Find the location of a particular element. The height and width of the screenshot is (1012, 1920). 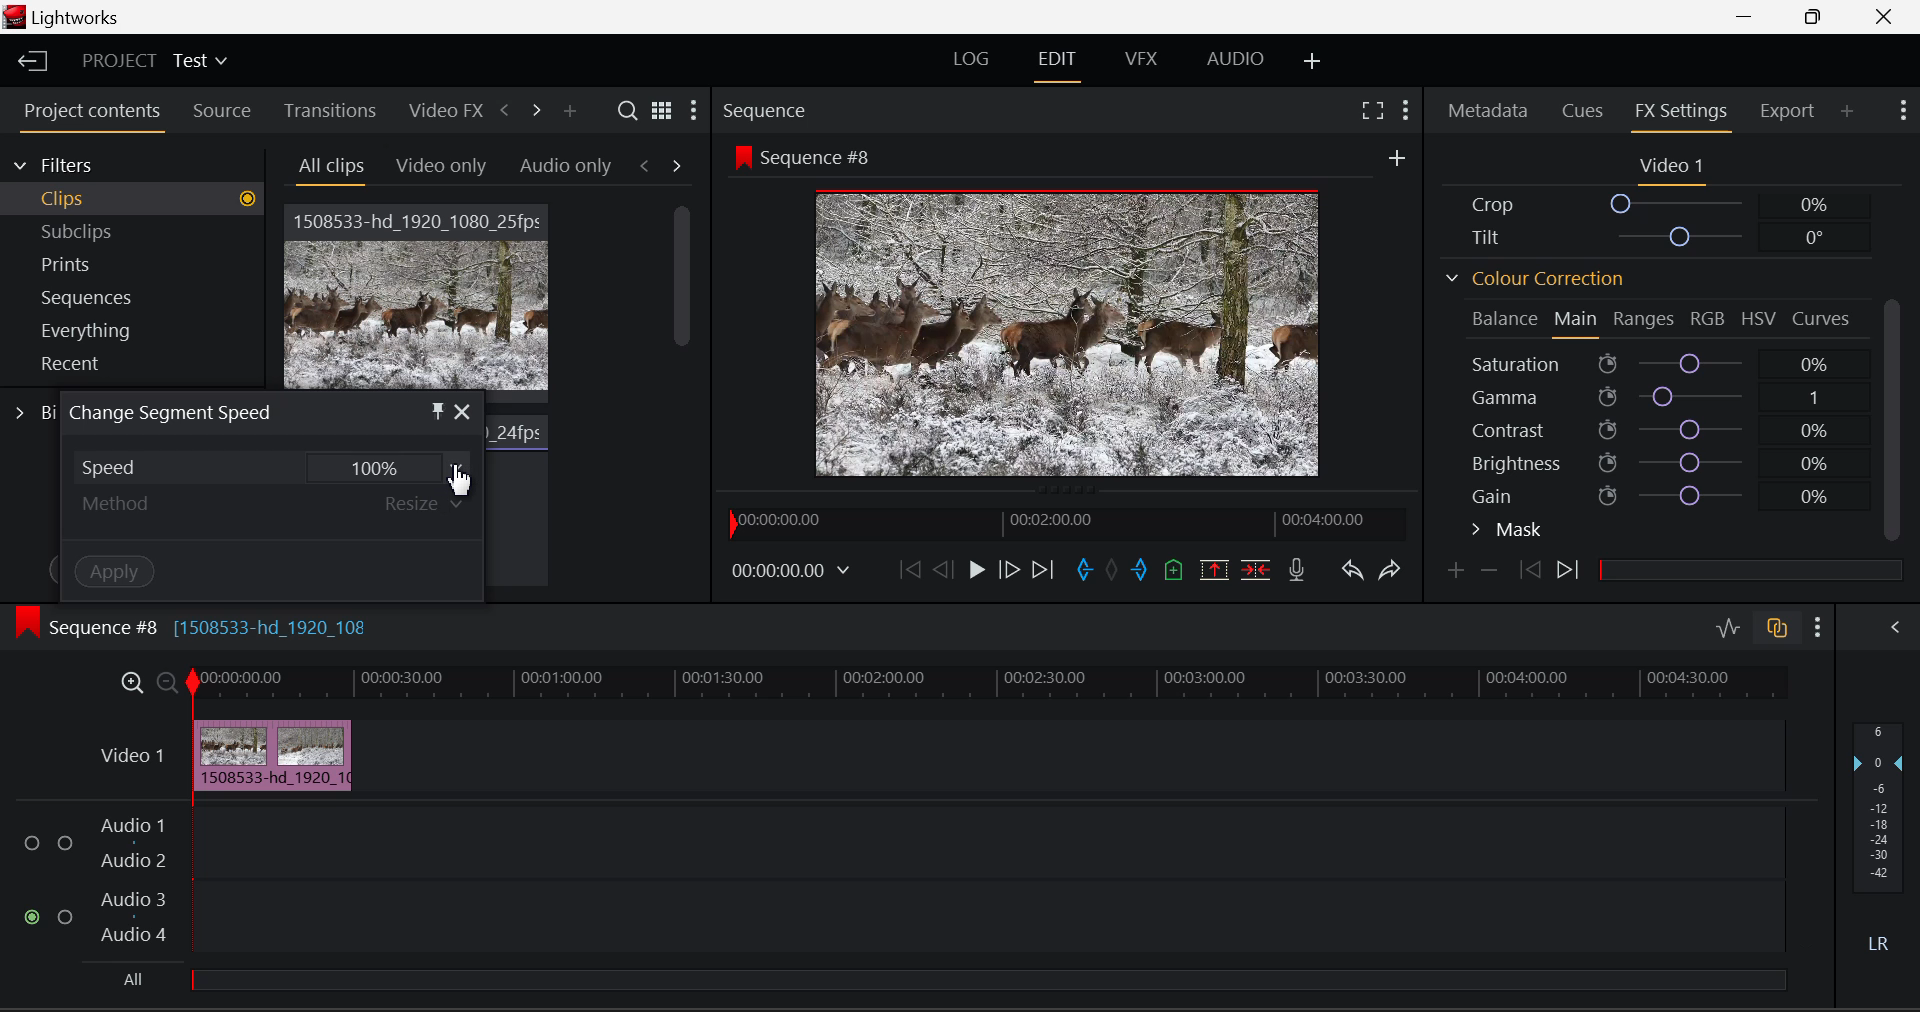

Video FX Tab is located at coordinates (446, 112).